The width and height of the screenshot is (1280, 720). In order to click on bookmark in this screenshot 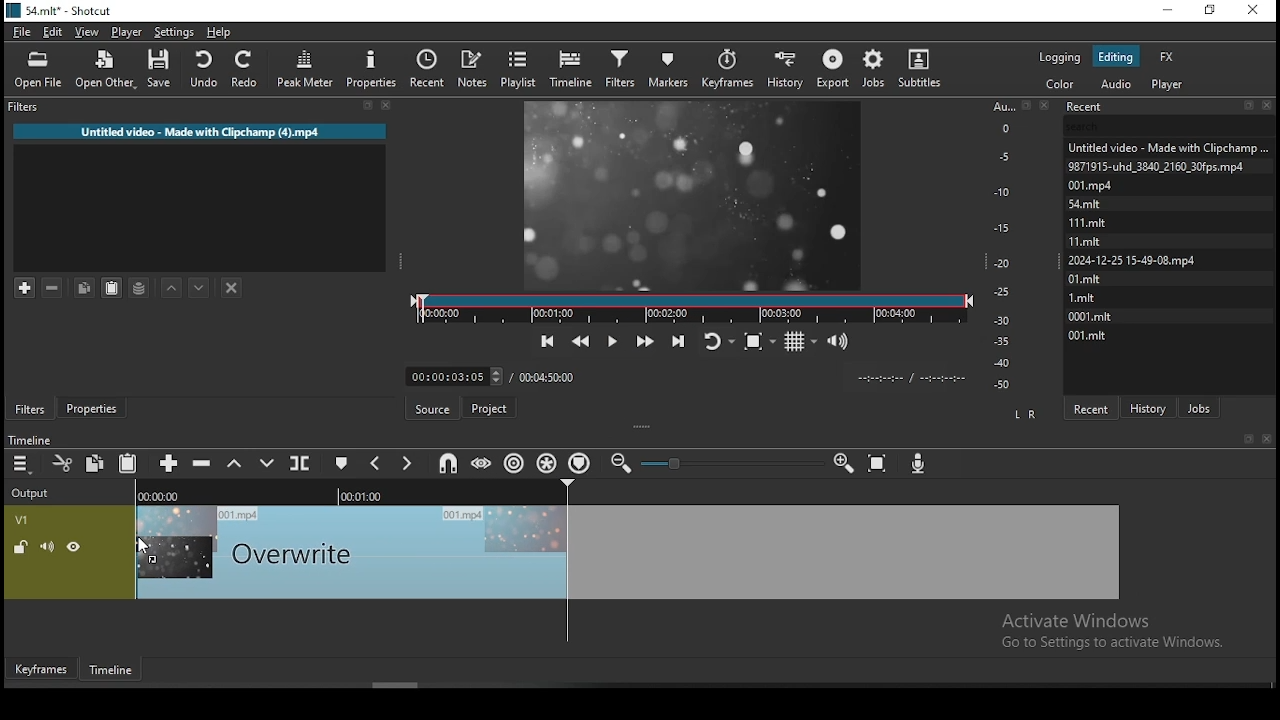, I will do `click(1246, 438)`.